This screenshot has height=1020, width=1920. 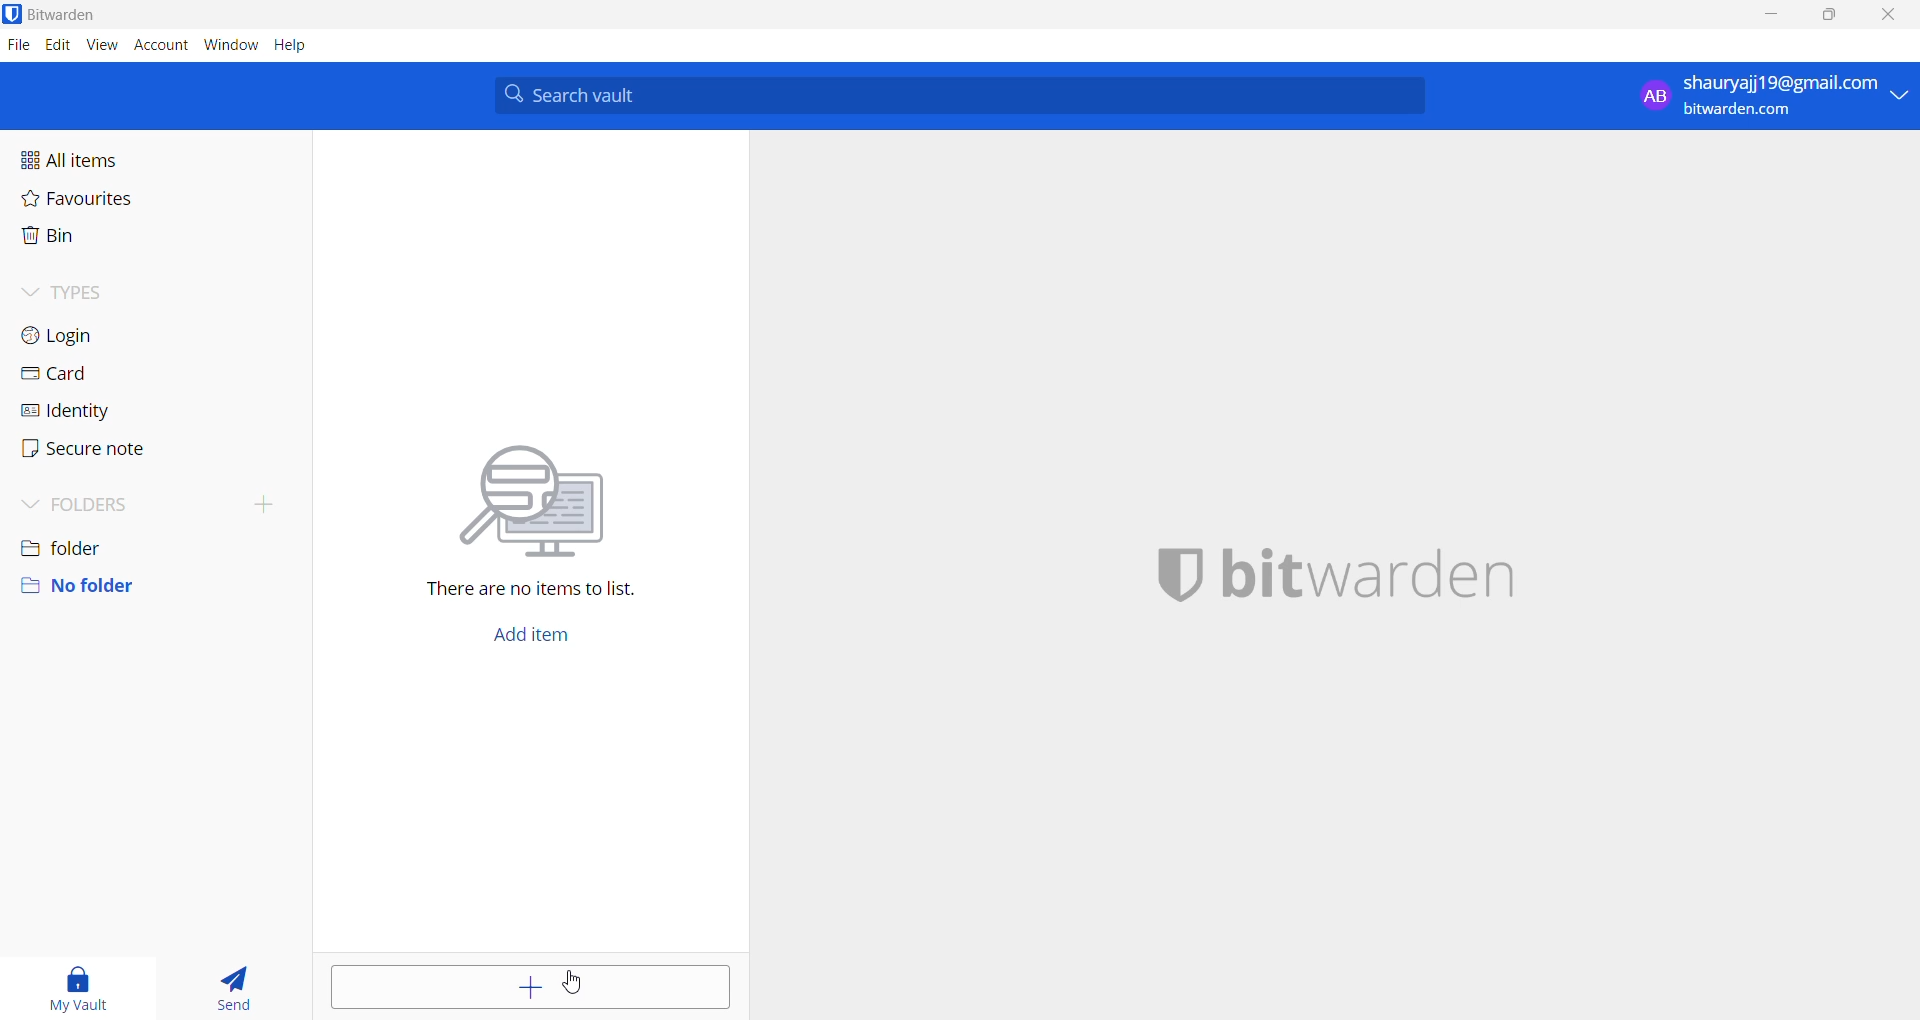 I want to click on add button, so click(x=529, y=638).